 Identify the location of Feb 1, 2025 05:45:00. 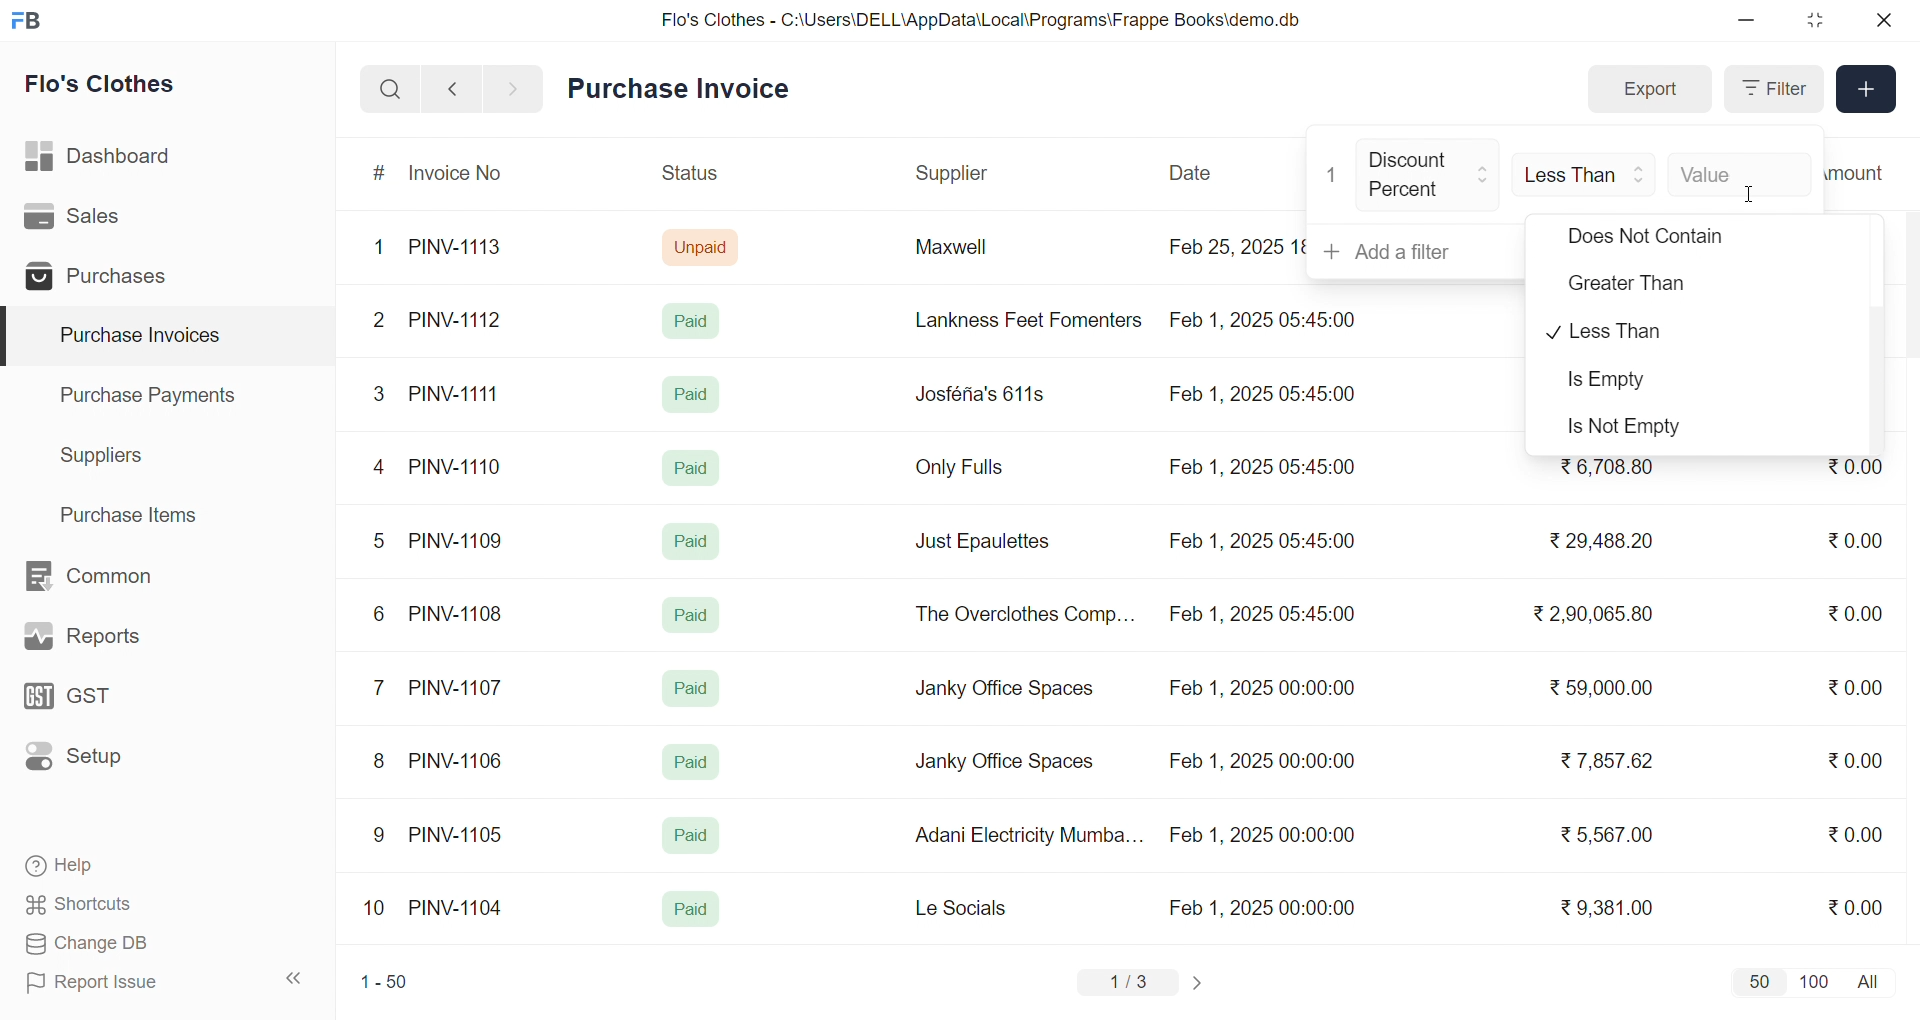
(1261, 541).